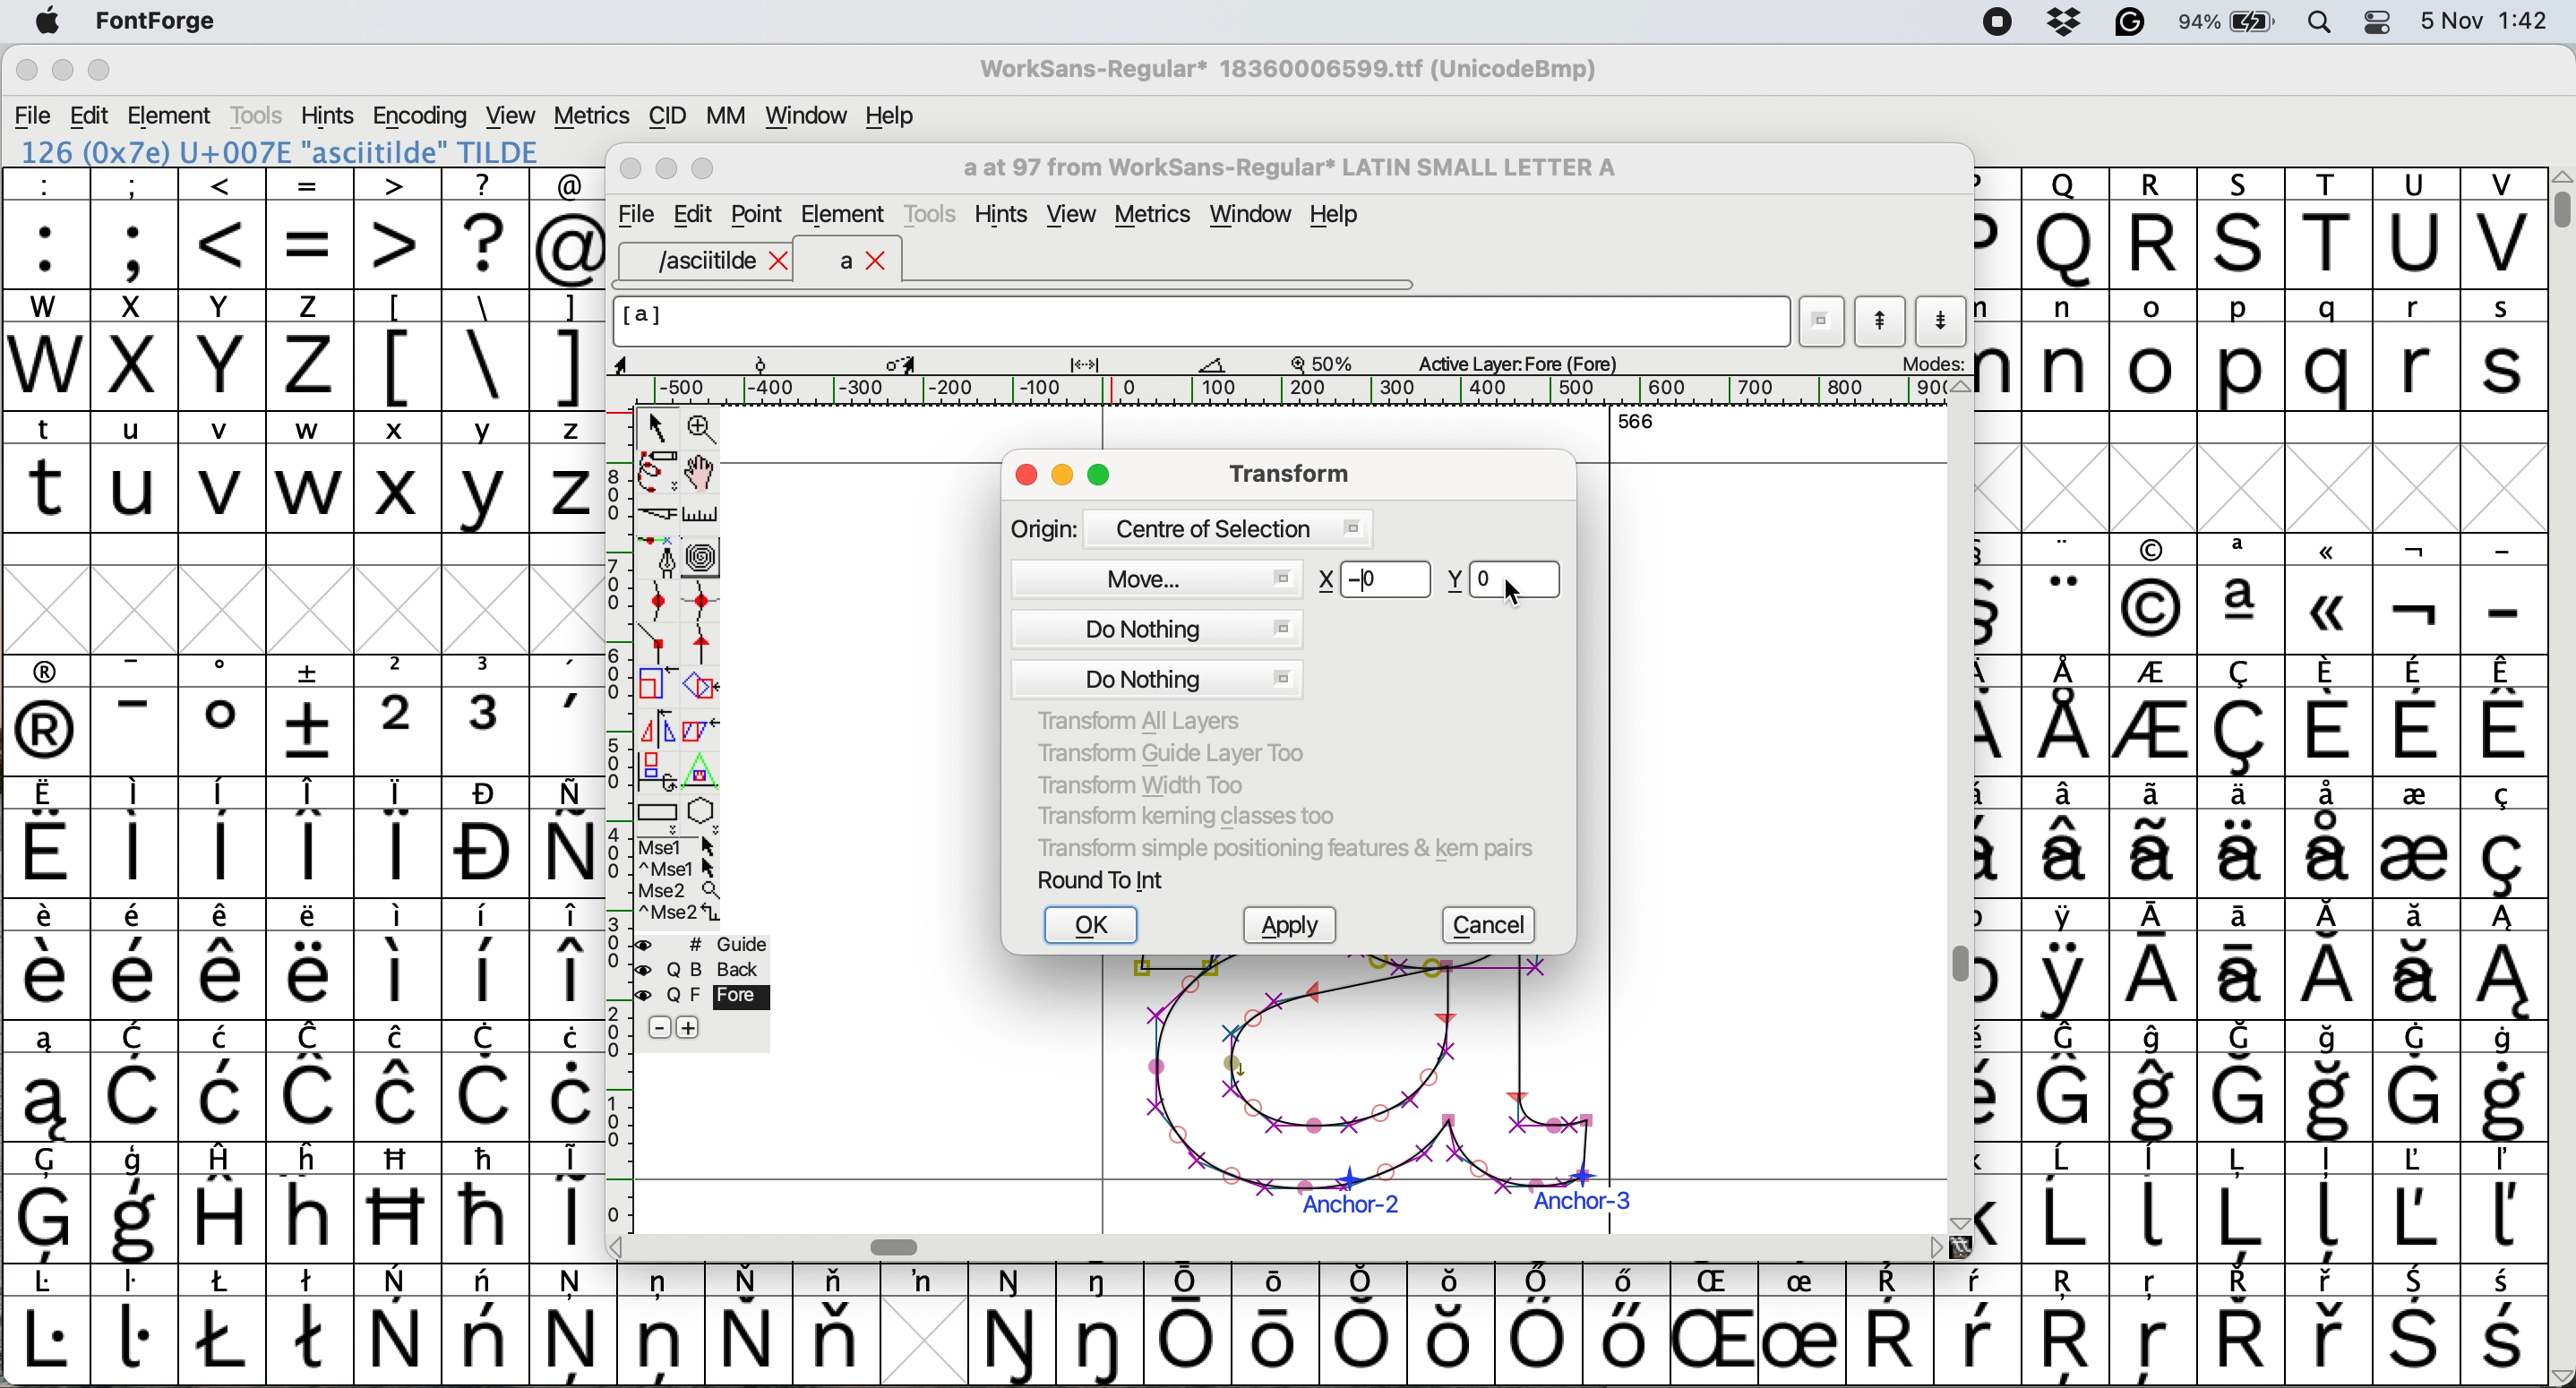  Describe the element at coordinates (669, 169) in the screenshot. I see `Minimise` at that location.